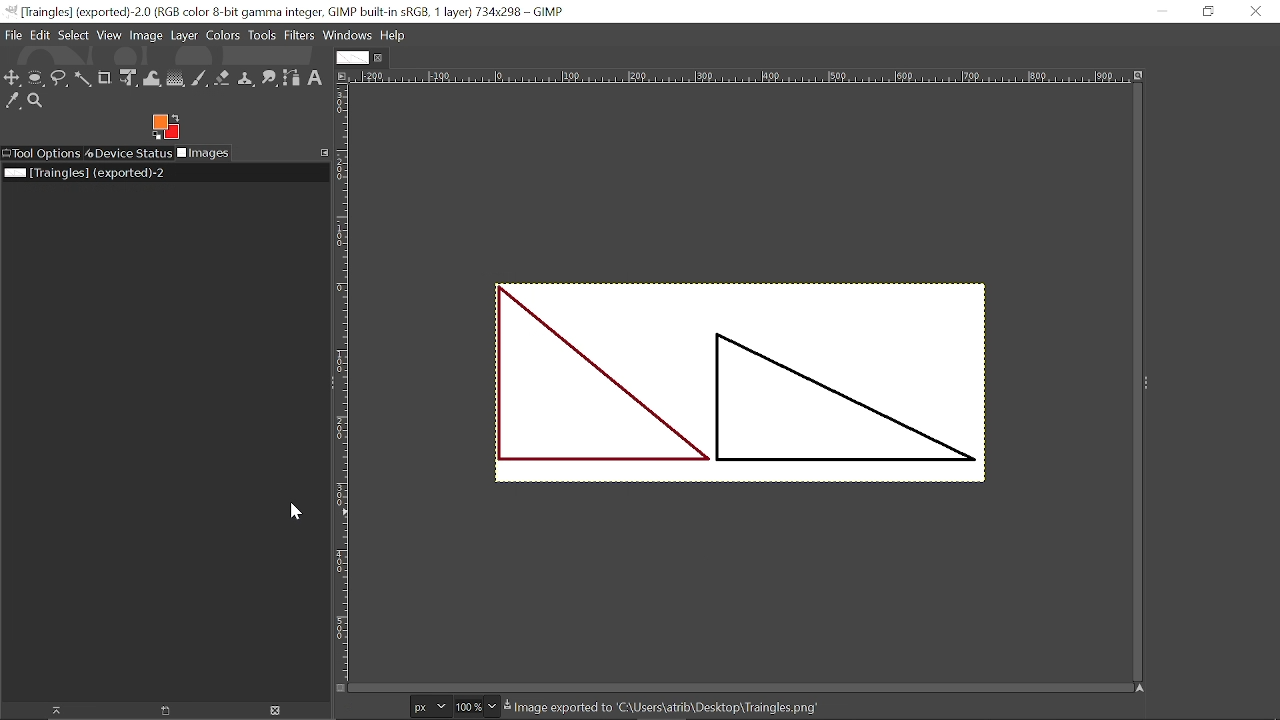  Describe the element at coordinates (200, 79) in the screenshot. I see `Paintbrush tool` at that location.